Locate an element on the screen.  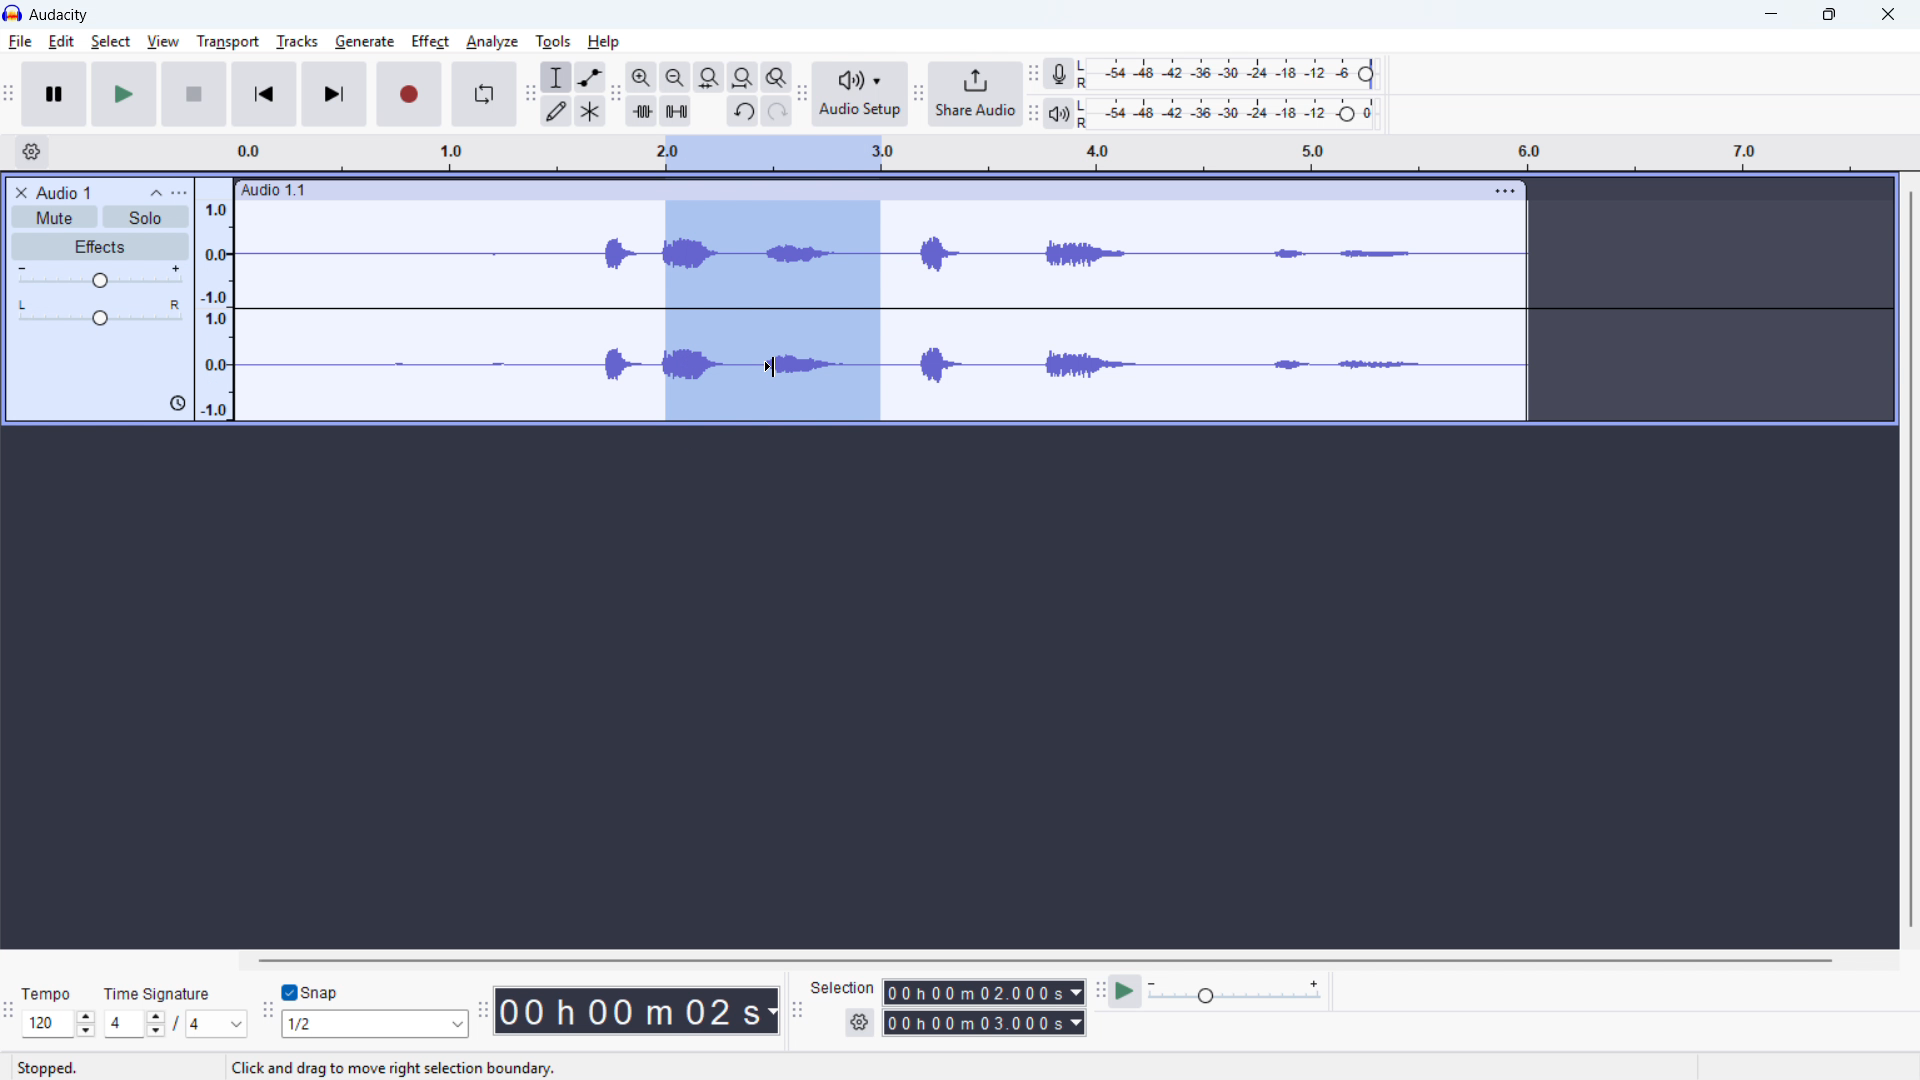
Time signature toolbar  is located at coordinates (10, 1010).